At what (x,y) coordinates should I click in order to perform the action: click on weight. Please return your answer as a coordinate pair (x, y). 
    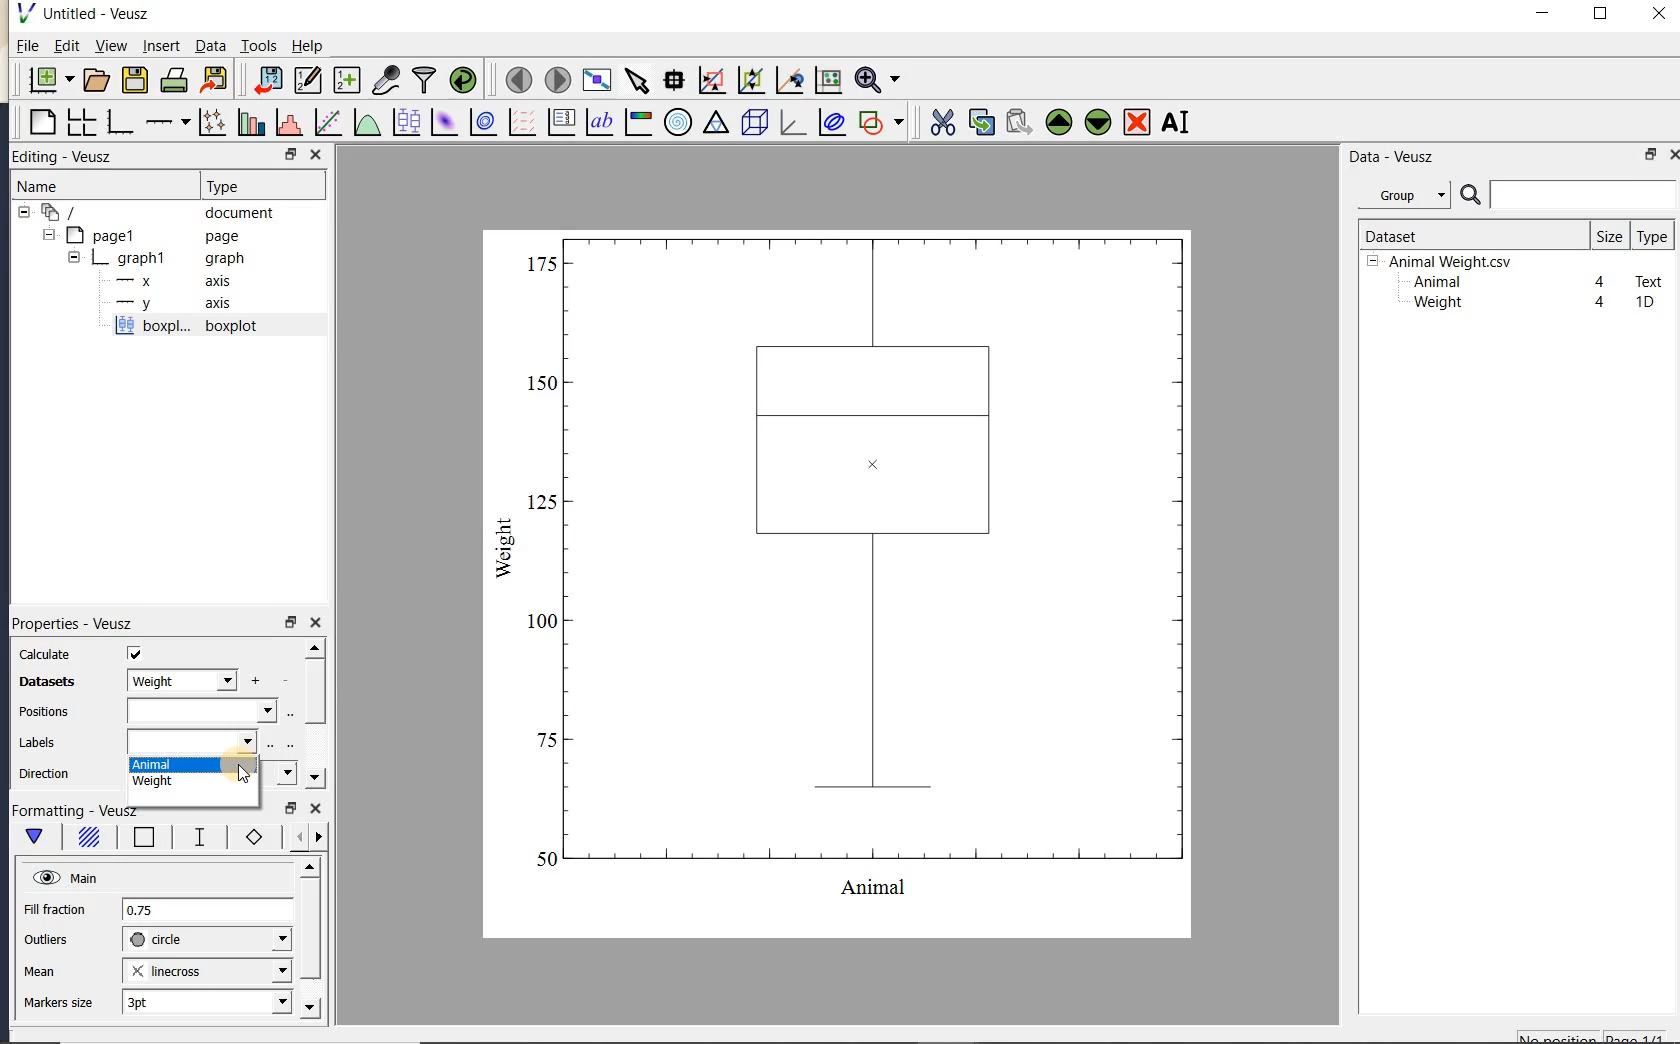
    Looking at the image, I should click on (193, 784).